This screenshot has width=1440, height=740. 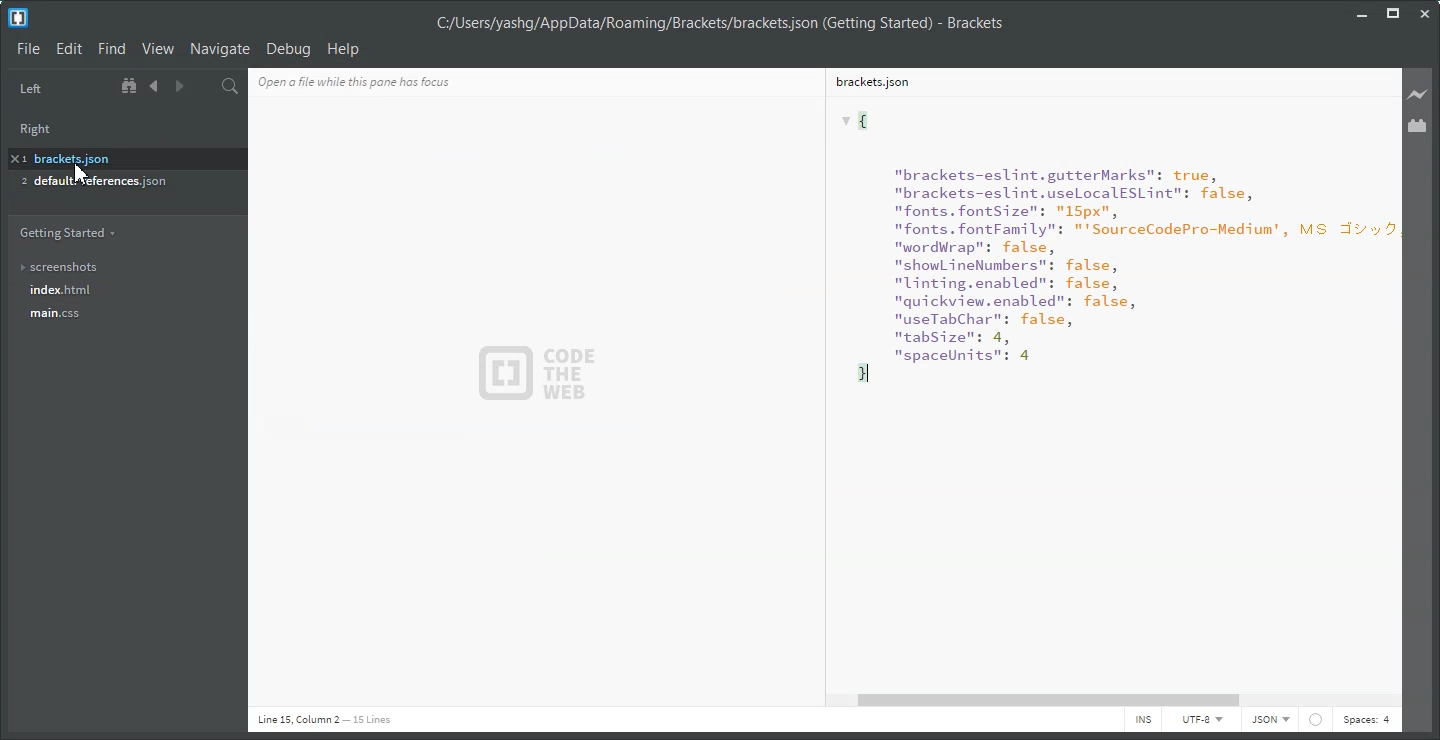 What do you see at coordinates (111, 49) in the screenshot?
I see `Find` at bounding box center [111, 49].